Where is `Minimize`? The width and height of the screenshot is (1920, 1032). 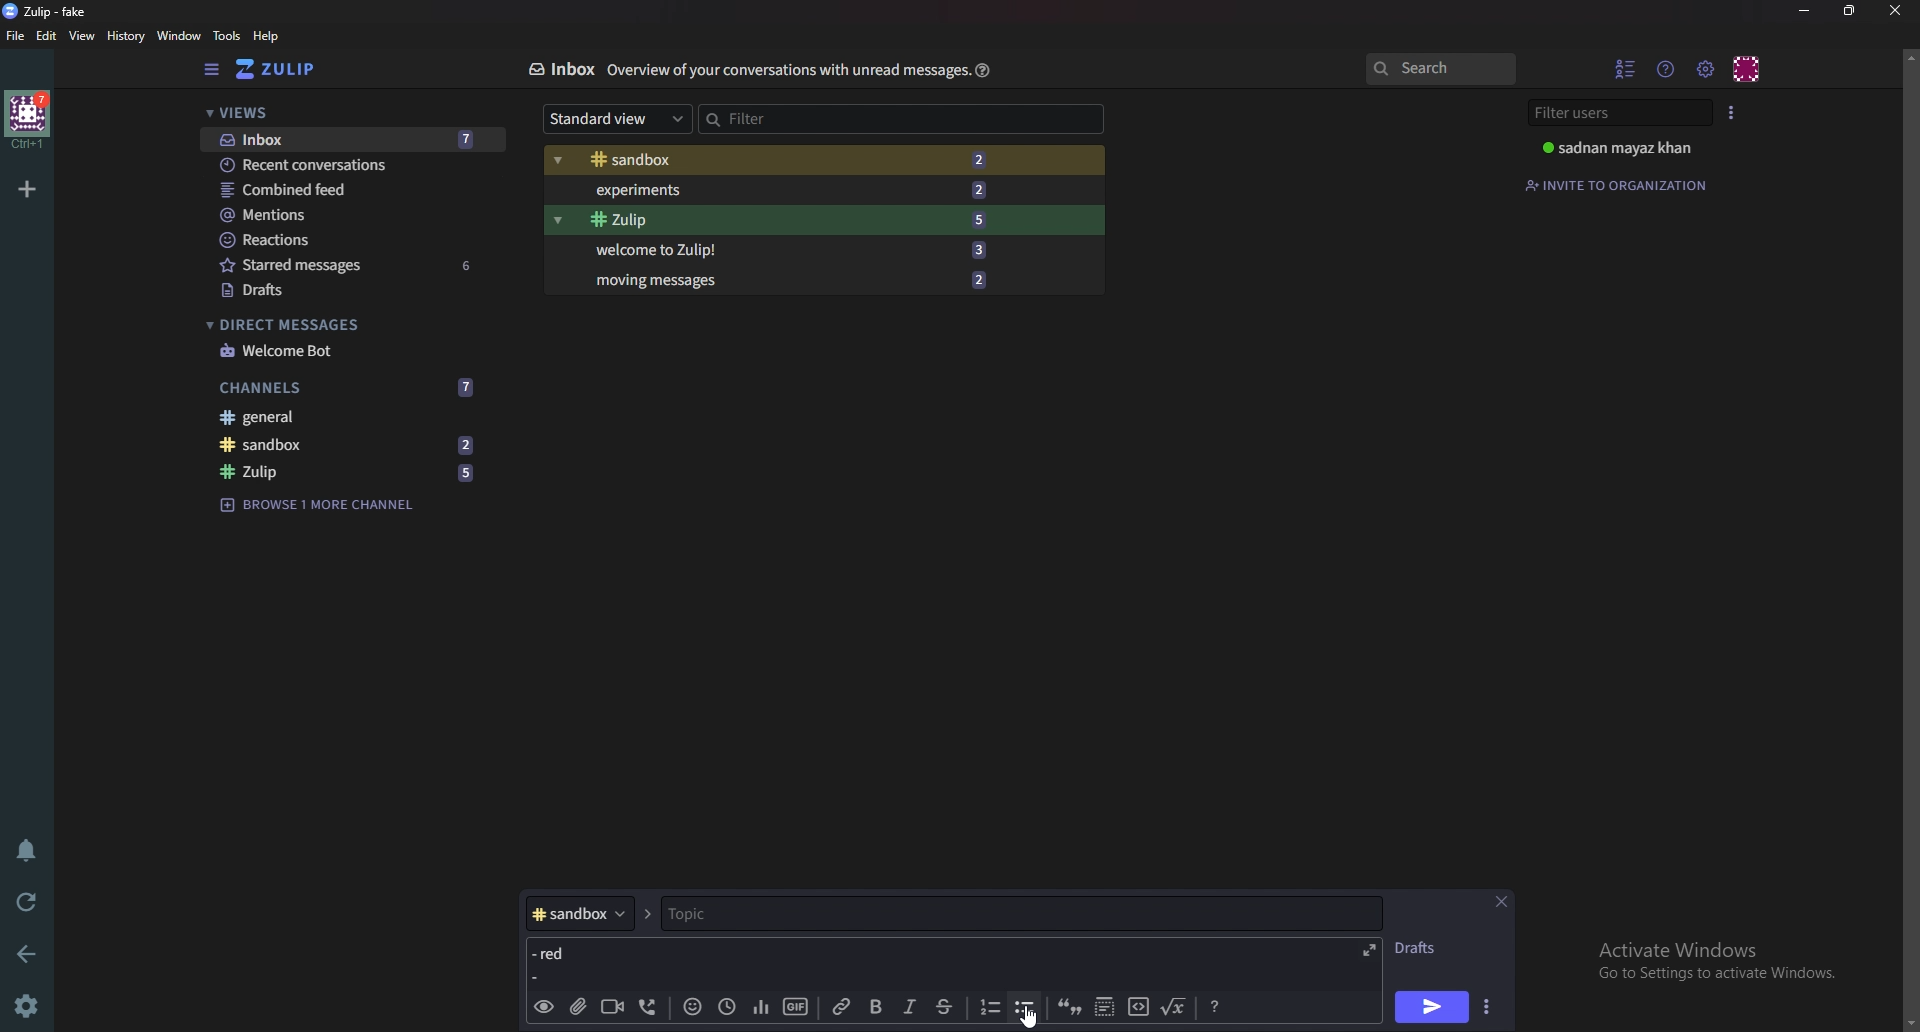 Minimize is located at coordinates (1807, 11).